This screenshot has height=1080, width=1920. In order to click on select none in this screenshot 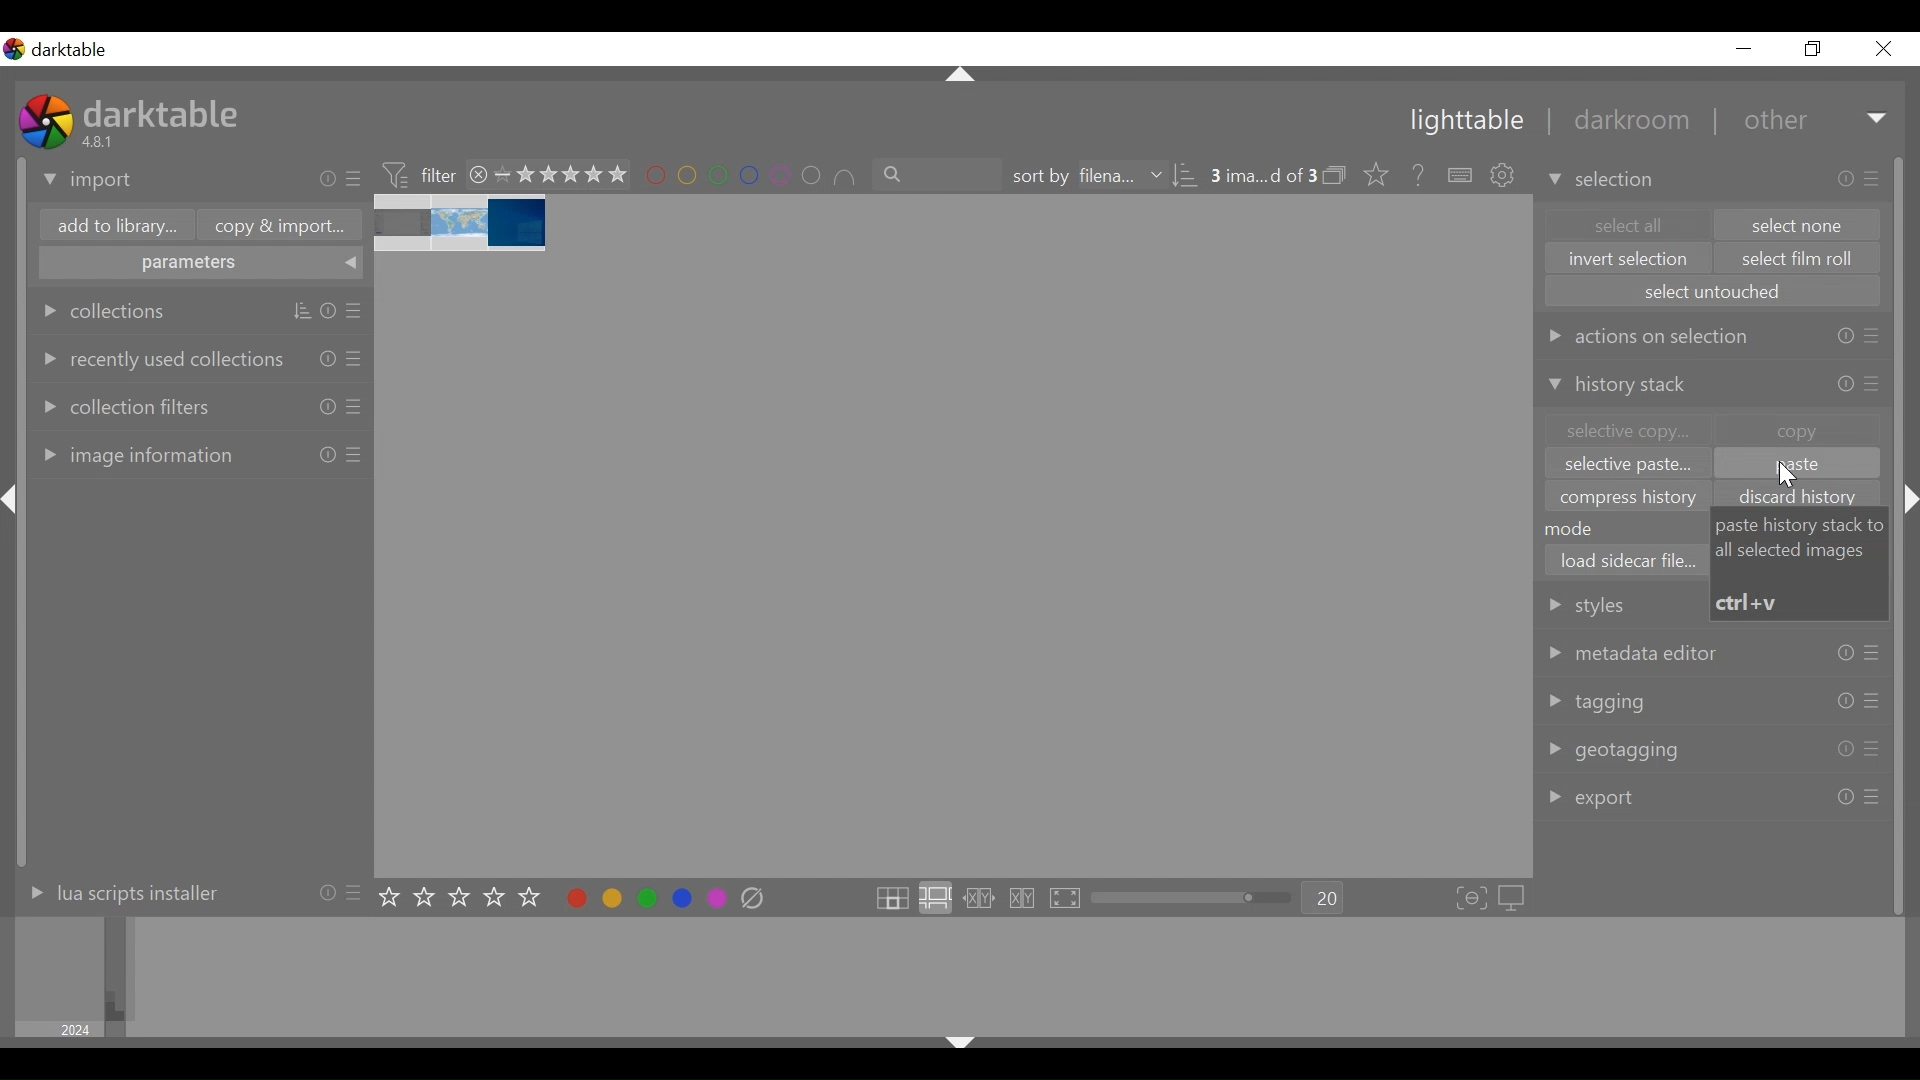, I will do `click(1799, 225)`.